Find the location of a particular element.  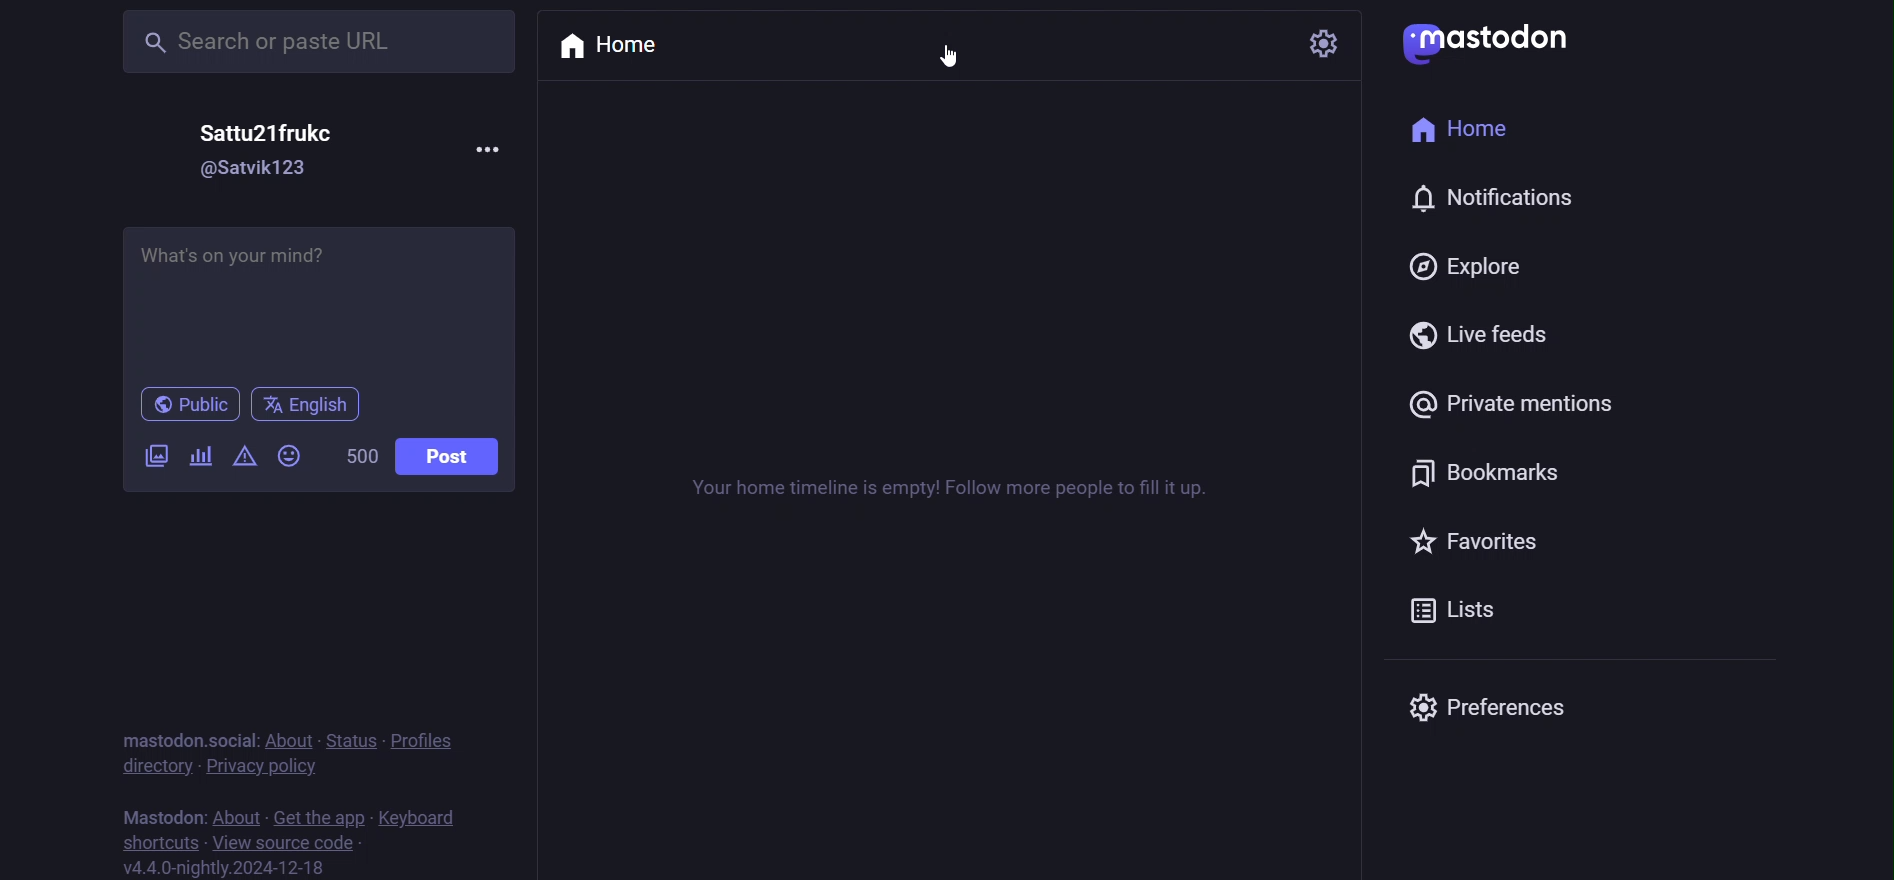

more is located at coordinates (491, 151).